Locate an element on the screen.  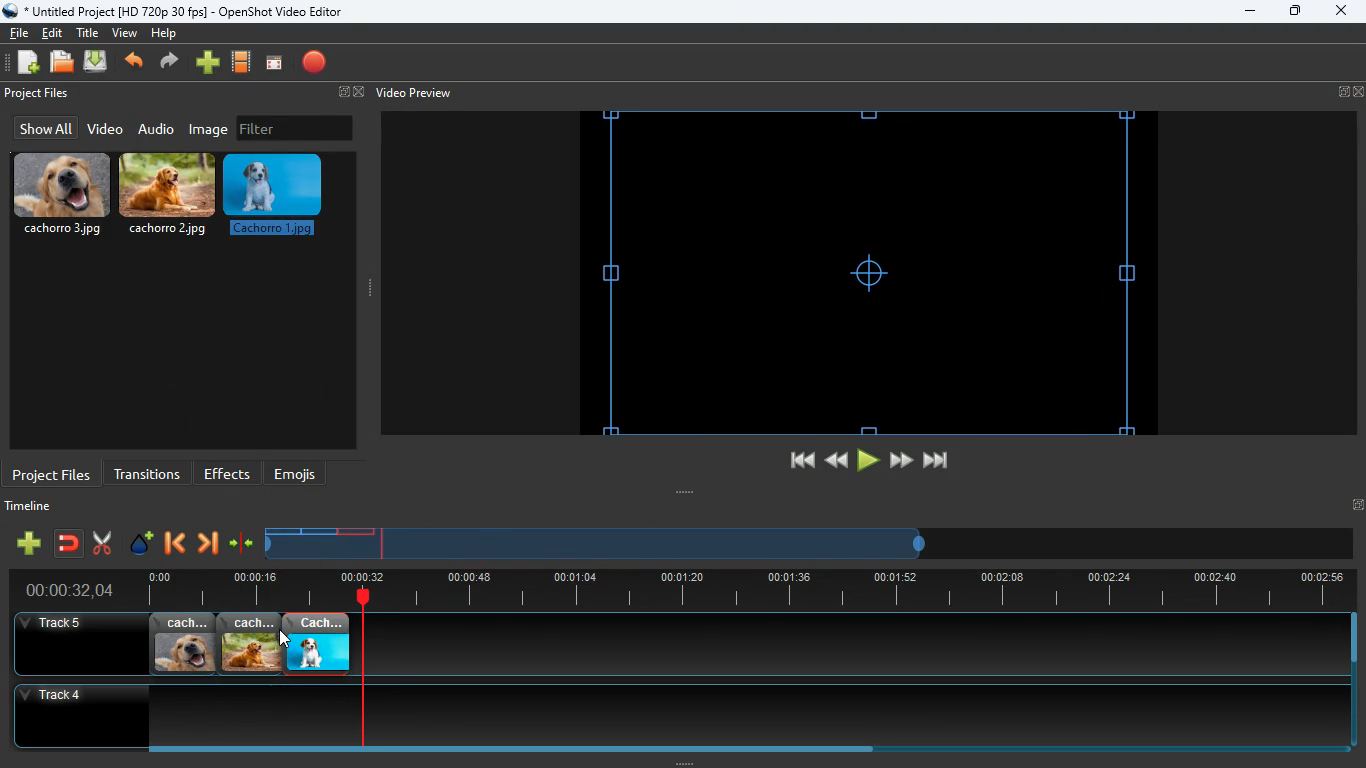
cachorro.2.jpg is located at coordinates (250, 644).